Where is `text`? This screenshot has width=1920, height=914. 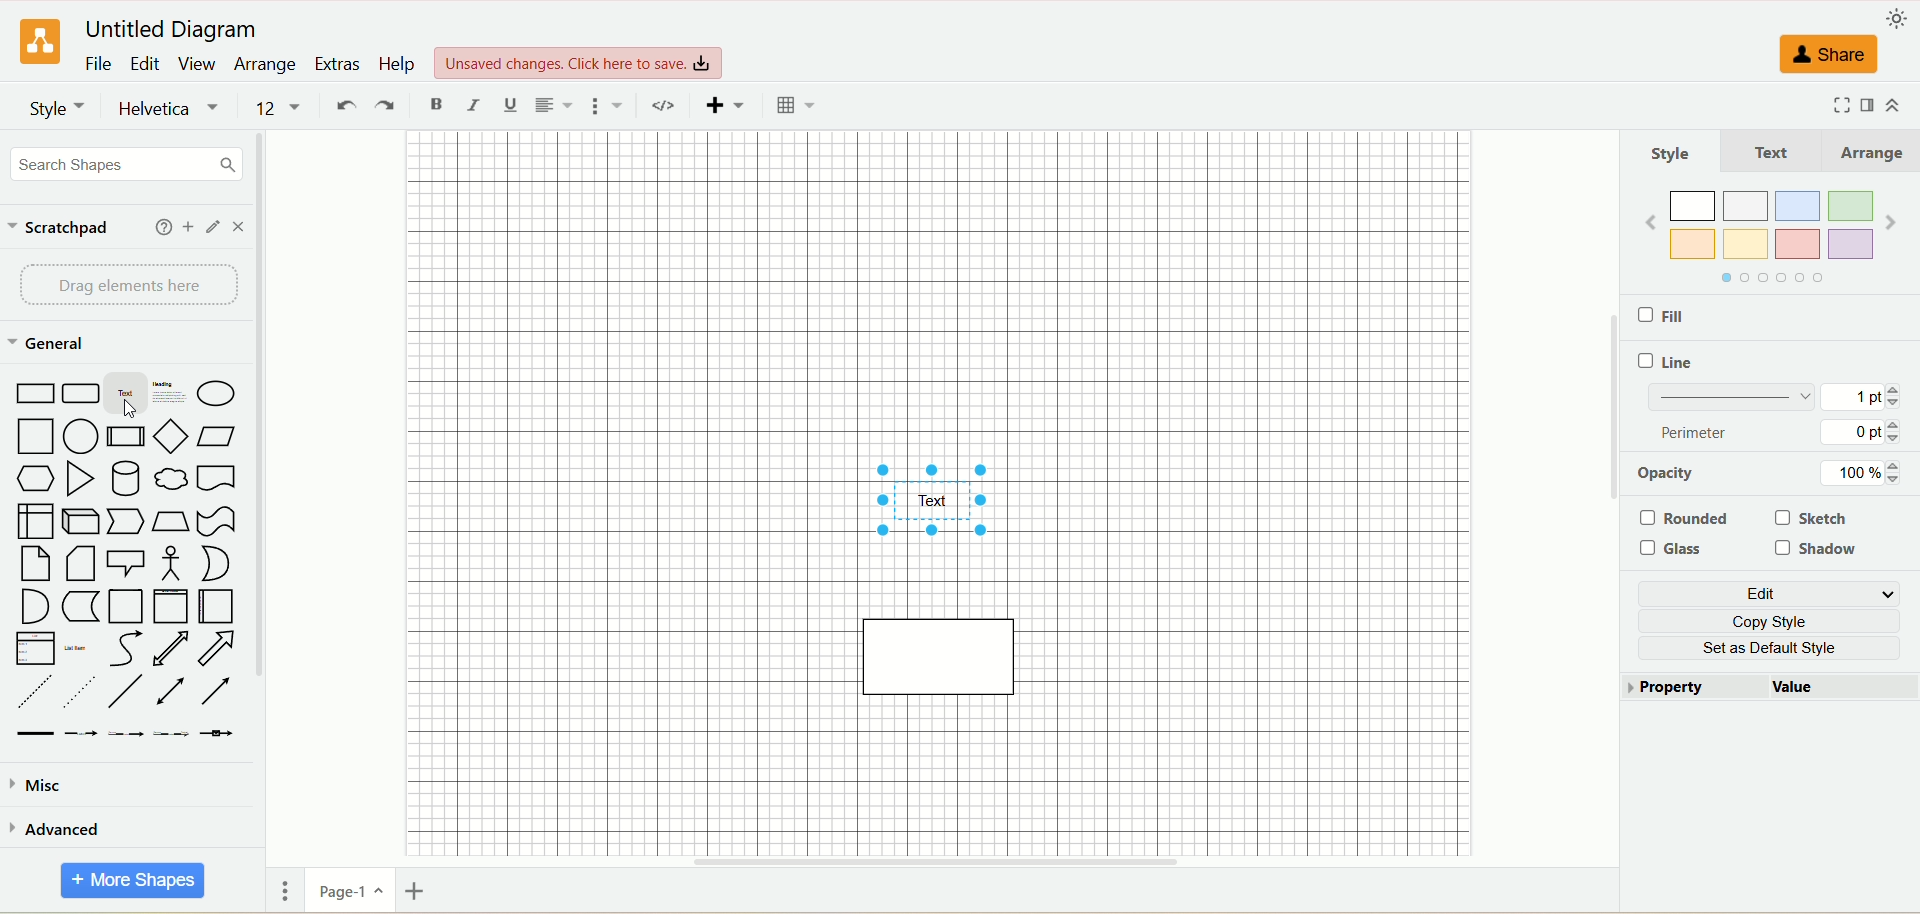
text is located at coordinates (126, 395).